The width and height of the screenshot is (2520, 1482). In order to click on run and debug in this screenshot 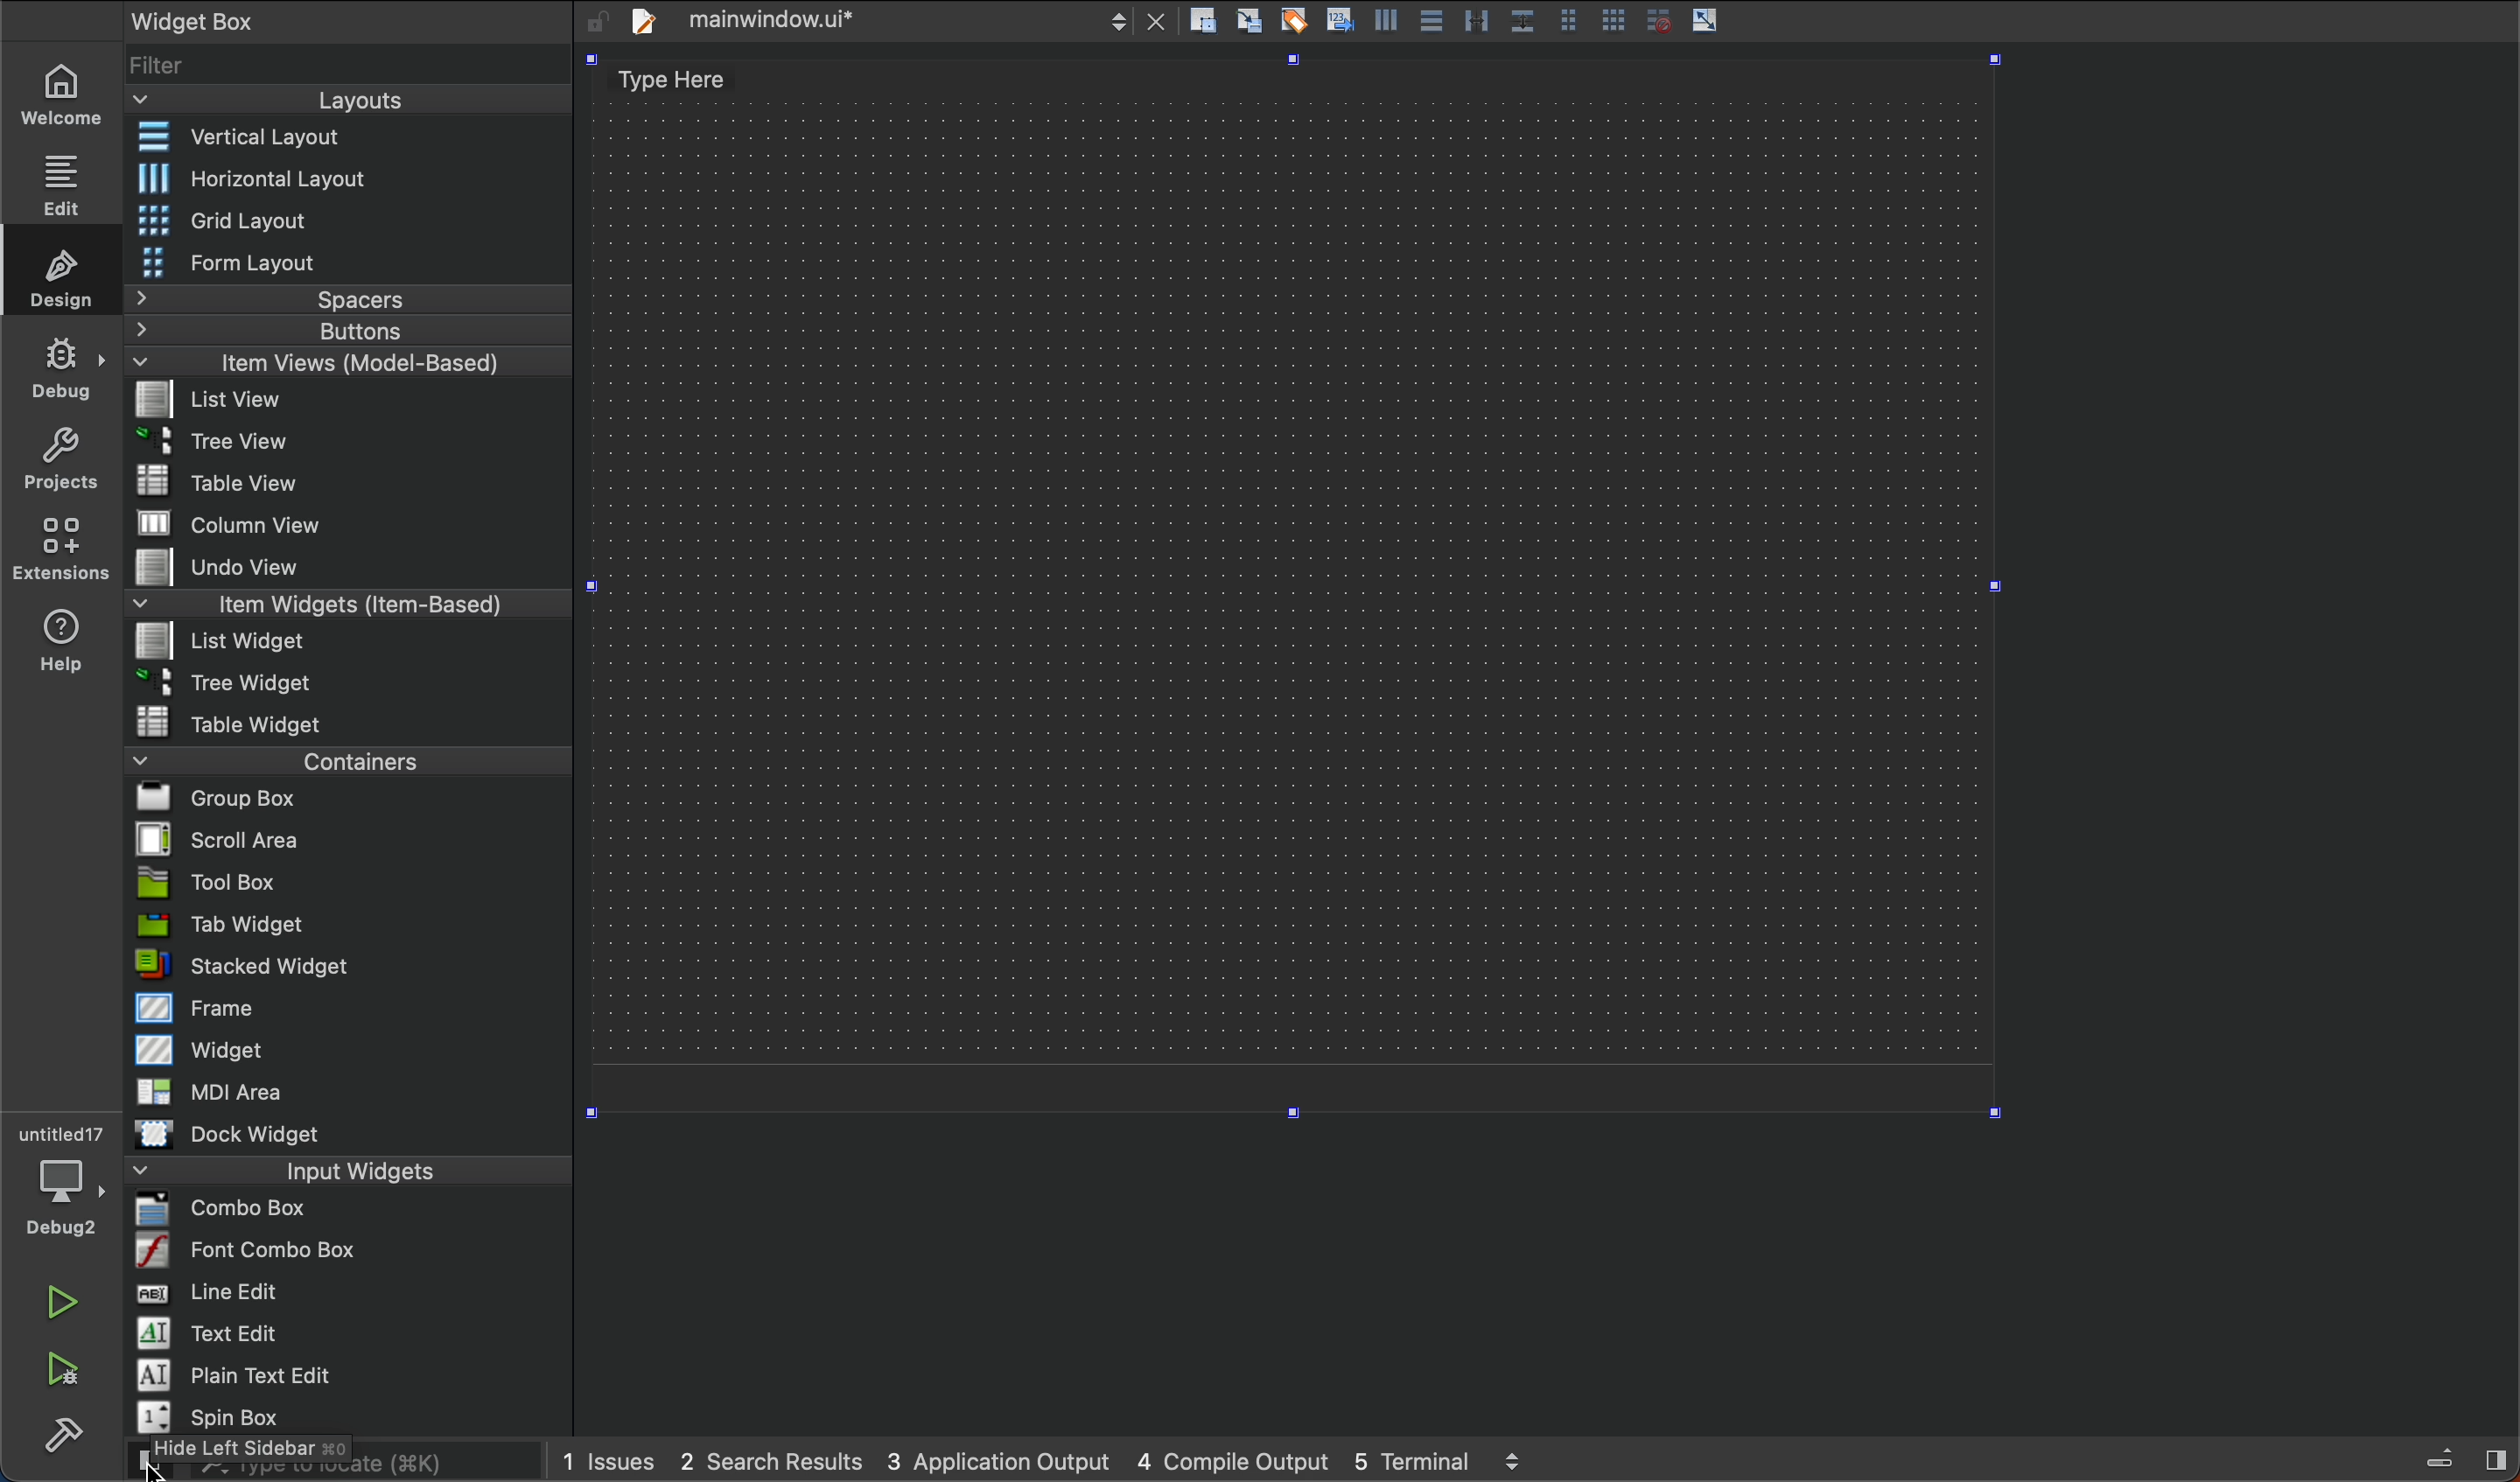, I will do `click(60, 1369)`.